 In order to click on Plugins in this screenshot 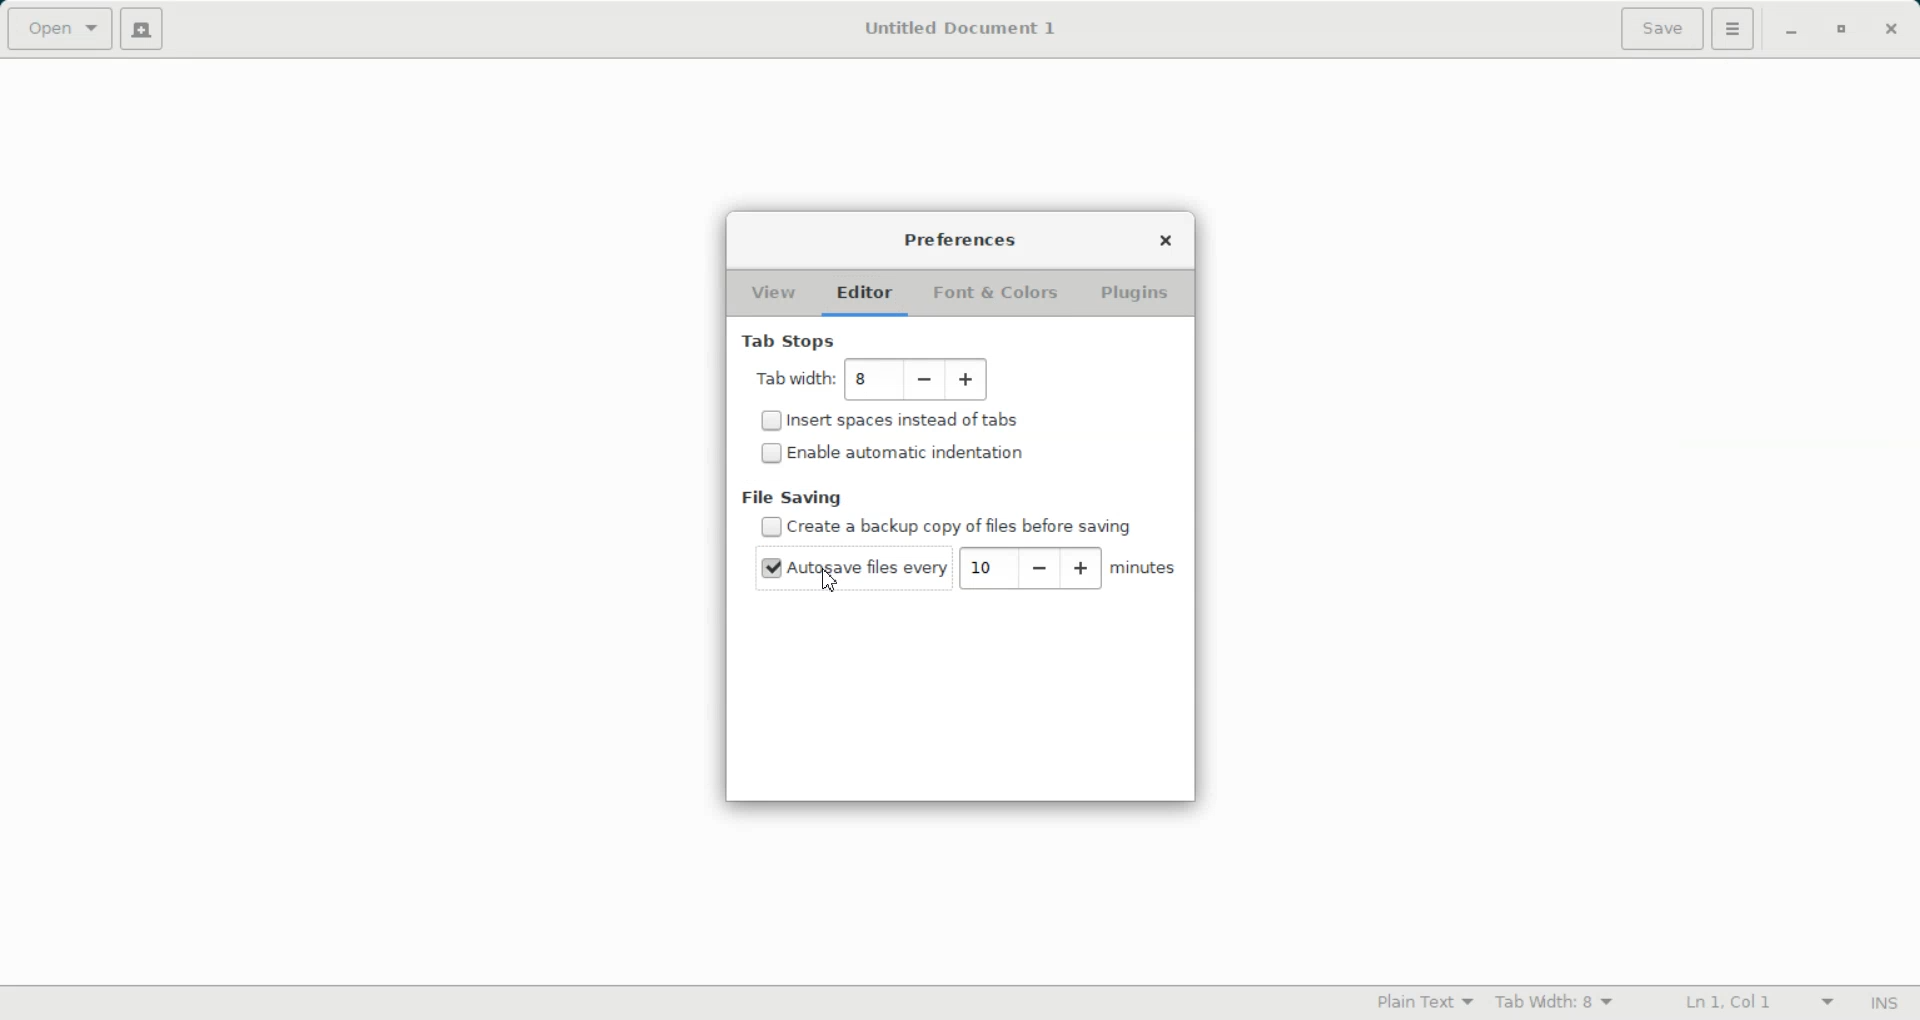, I will do `click(1139, 293)`.